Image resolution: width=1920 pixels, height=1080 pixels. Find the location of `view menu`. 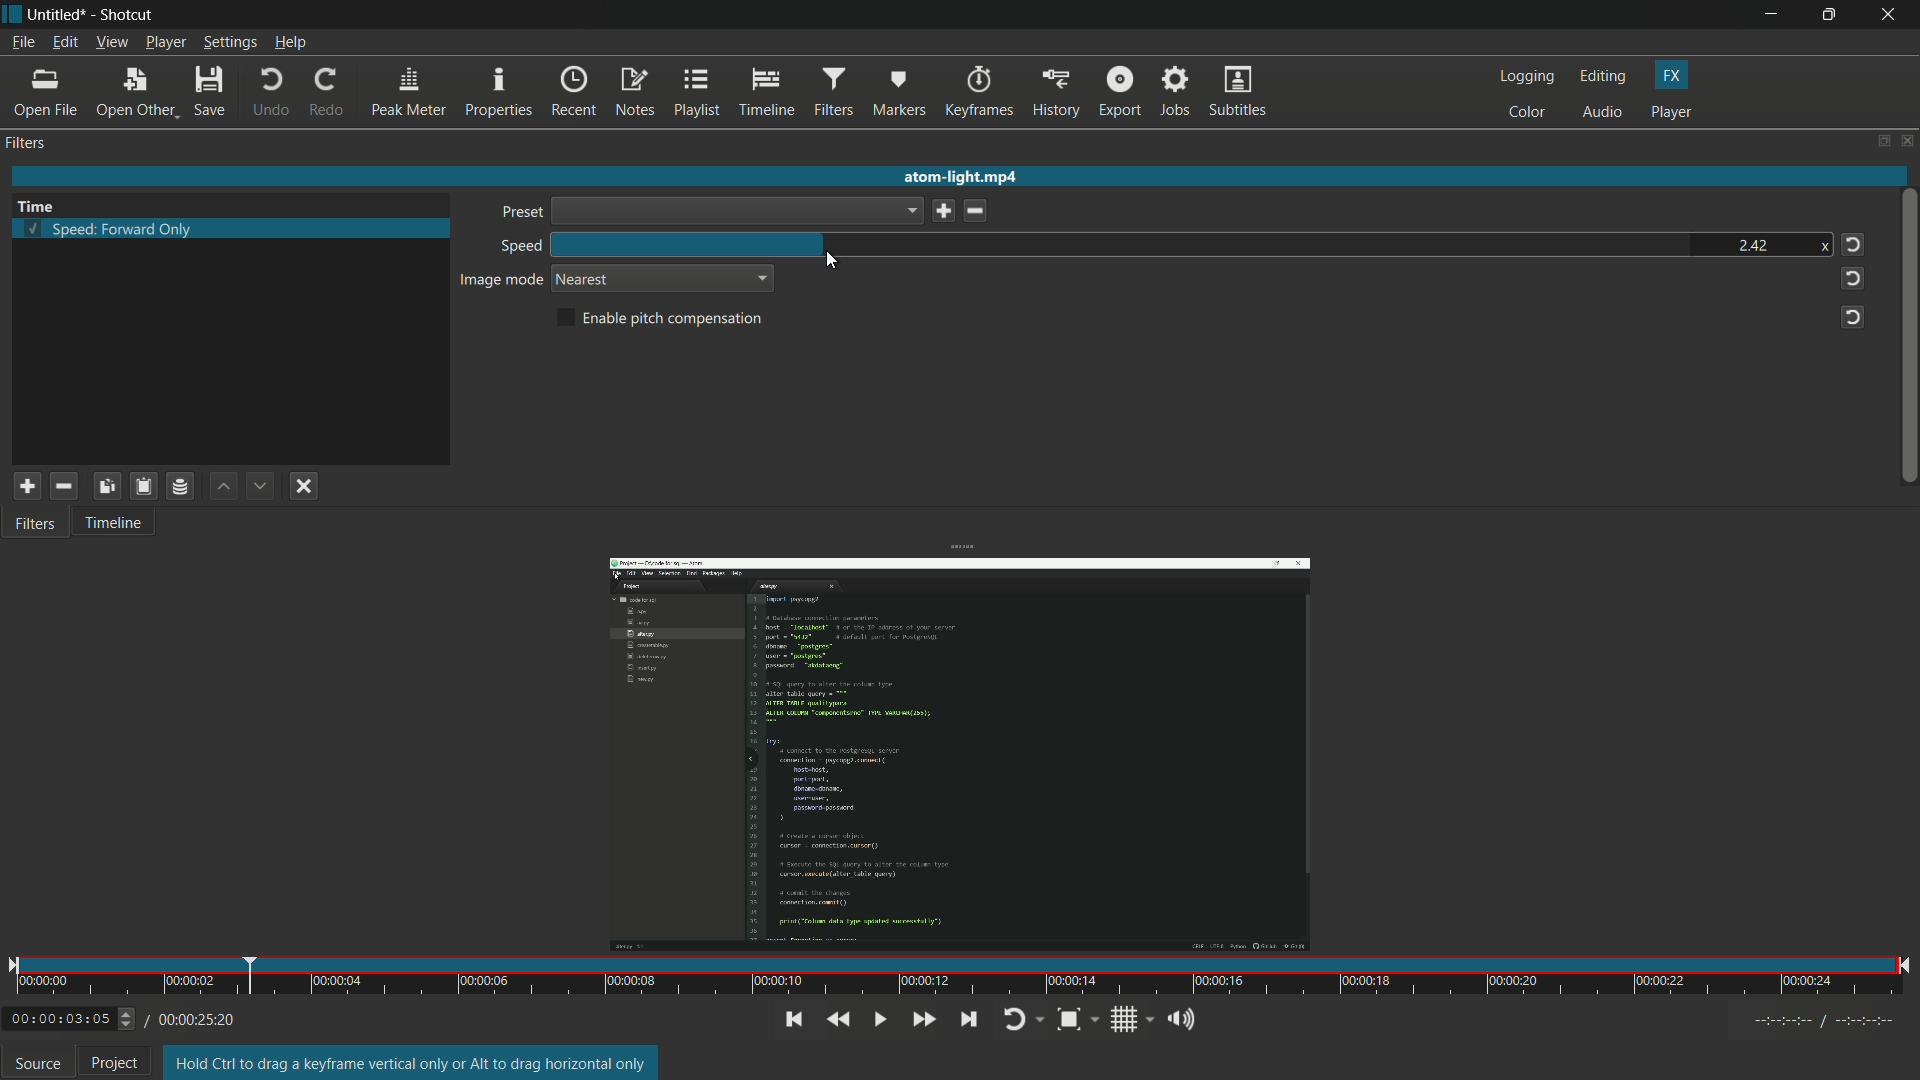

view menu is located at coordinates (110, 42).